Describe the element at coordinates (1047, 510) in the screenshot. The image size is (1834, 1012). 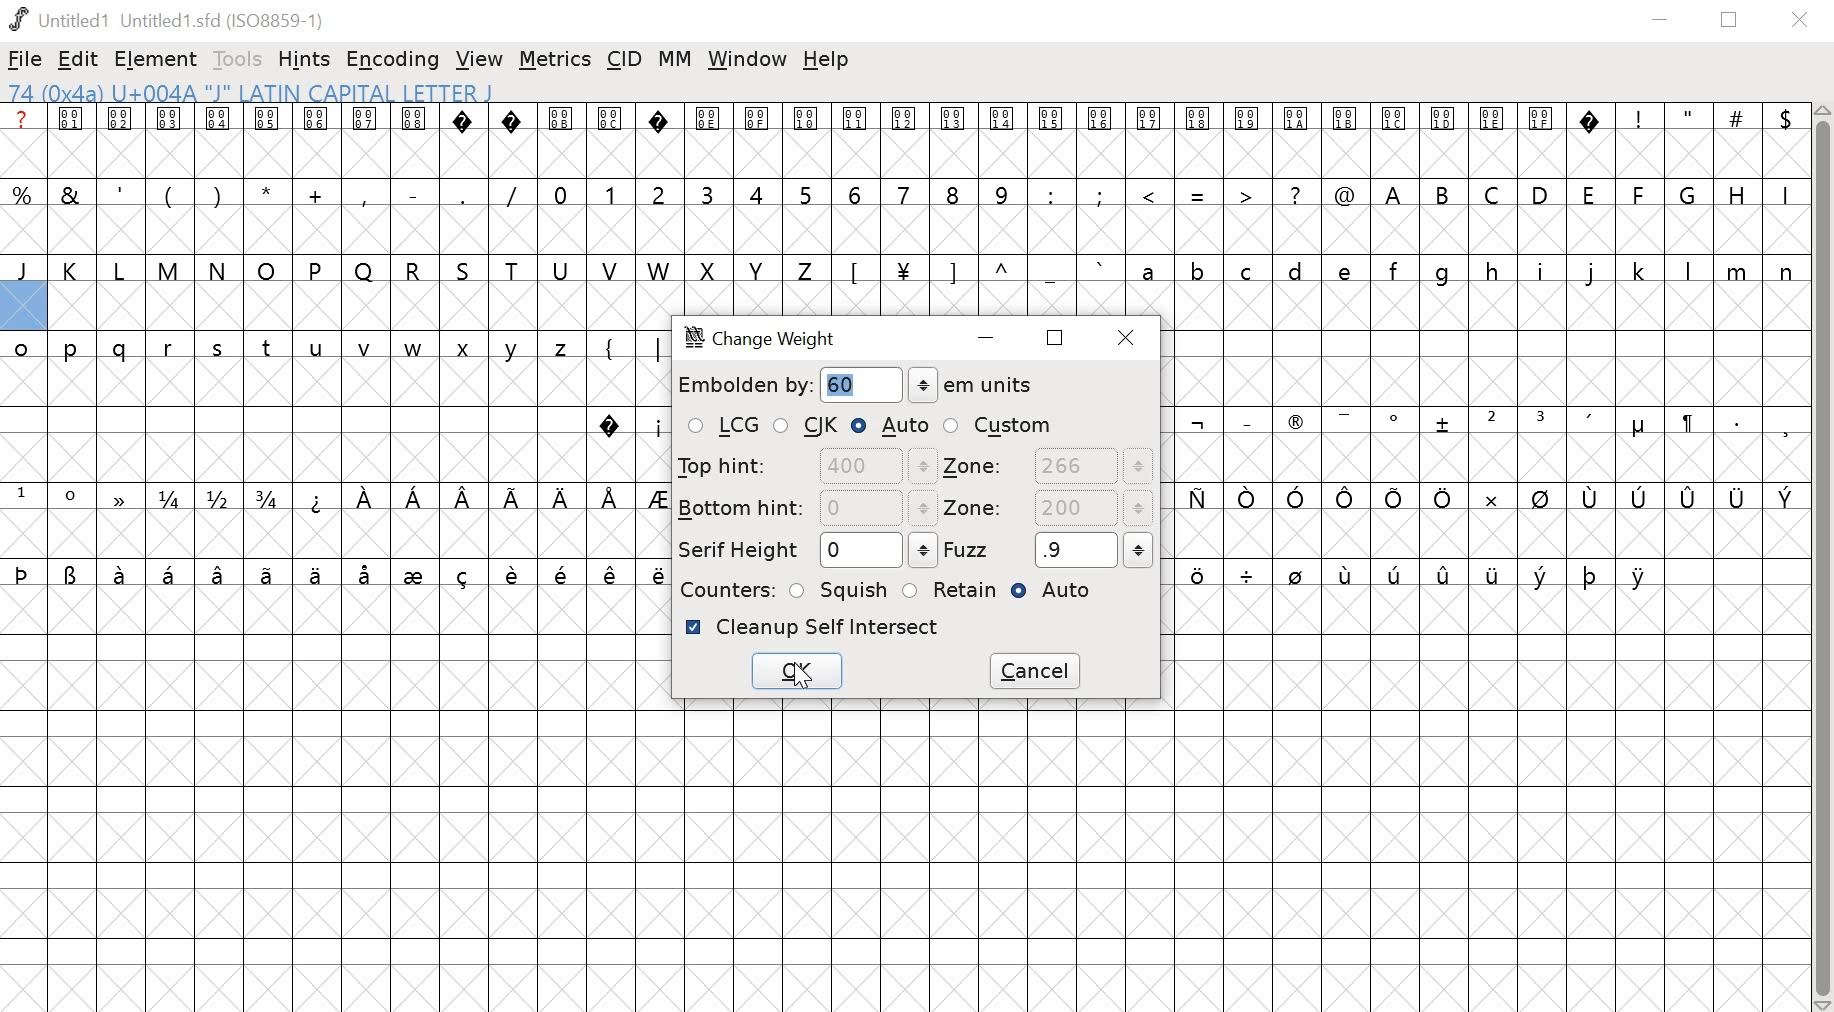
I see `ZONE` at that location.